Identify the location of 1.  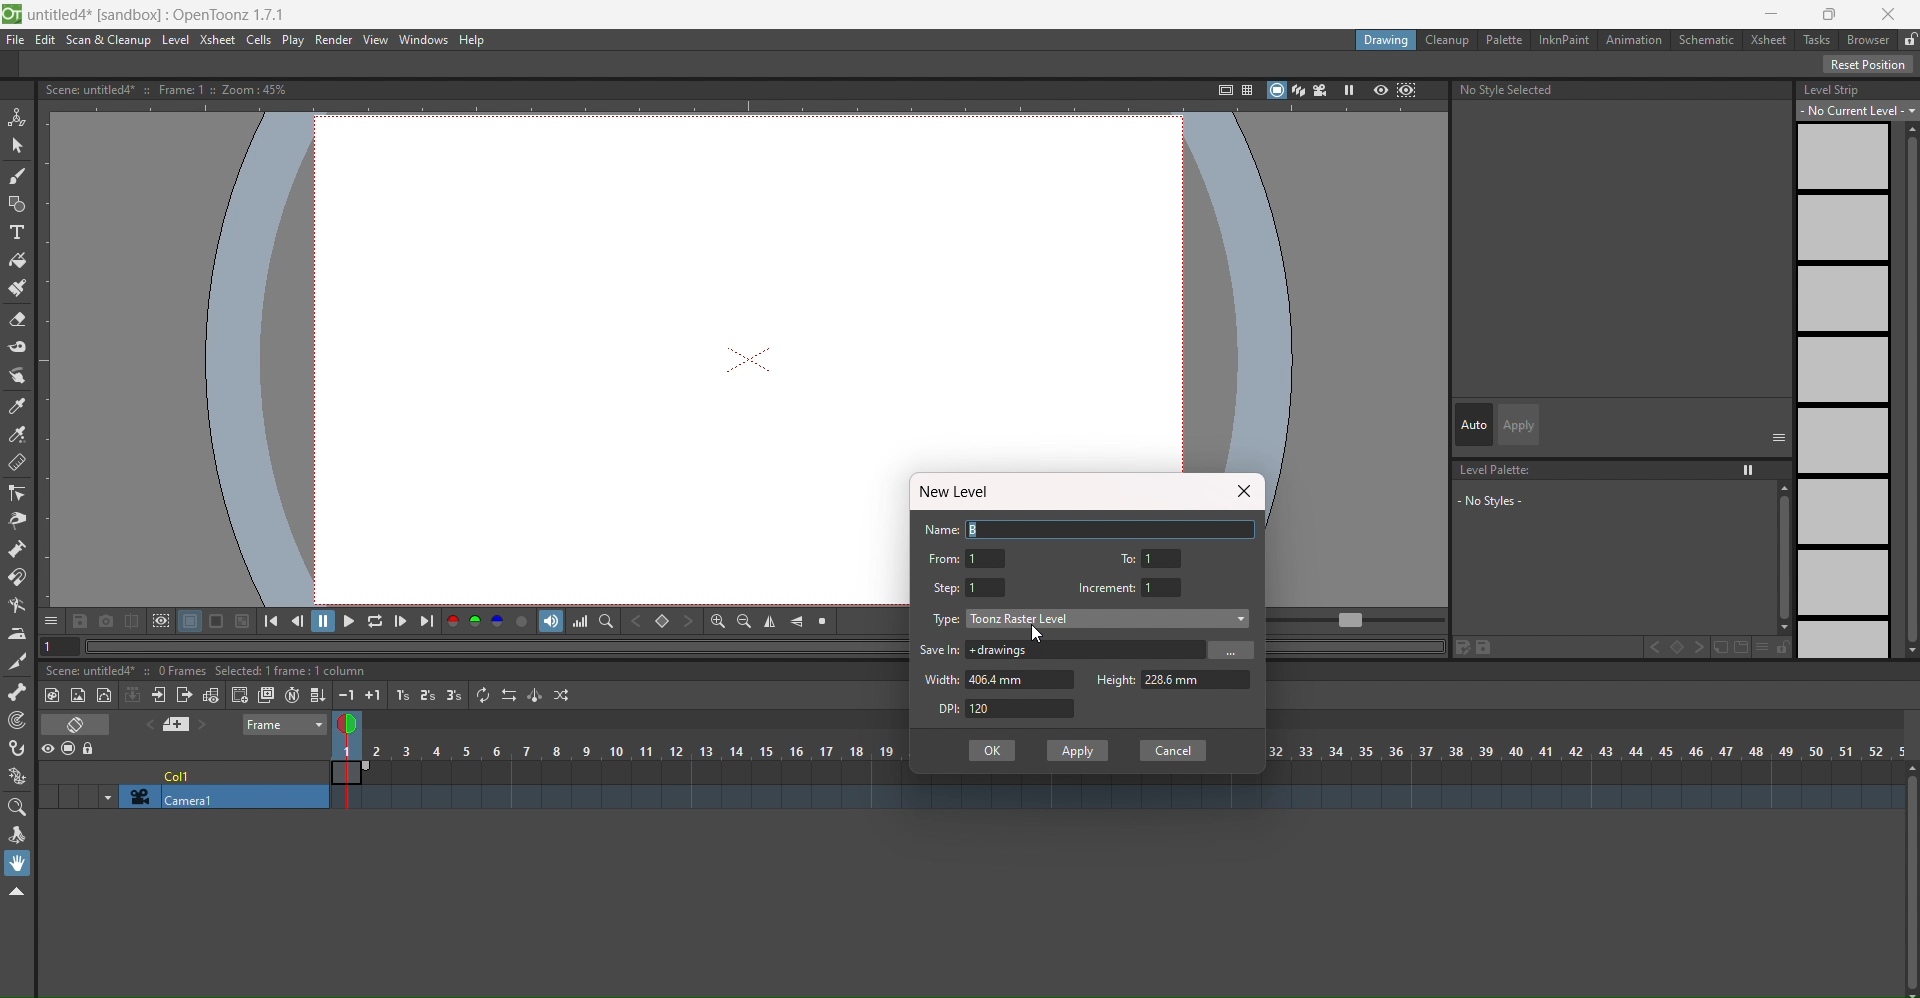
(987, 558).